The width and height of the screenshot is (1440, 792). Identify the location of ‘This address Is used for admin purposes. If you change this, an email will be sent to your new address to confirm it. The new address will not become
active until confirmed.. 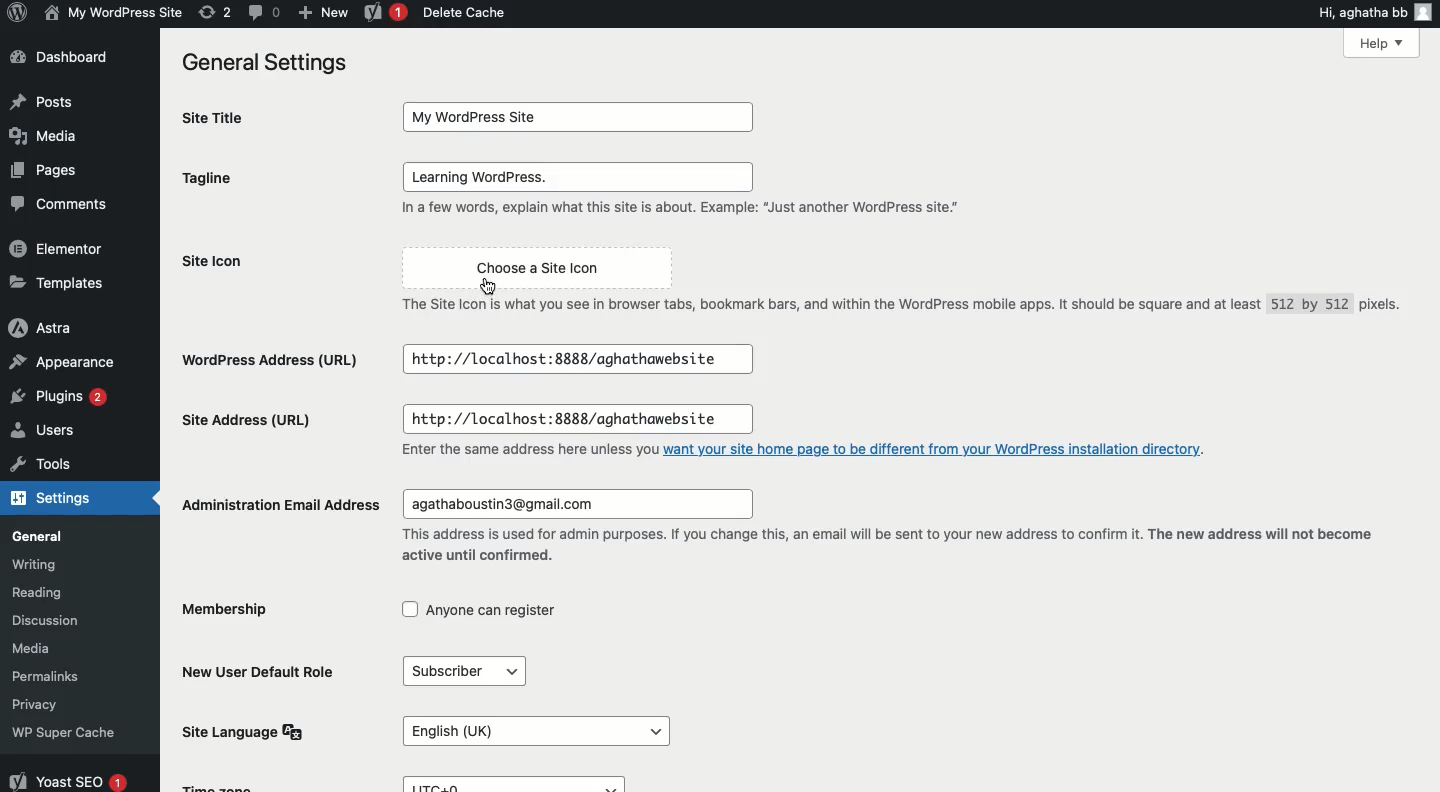
(891, 545).